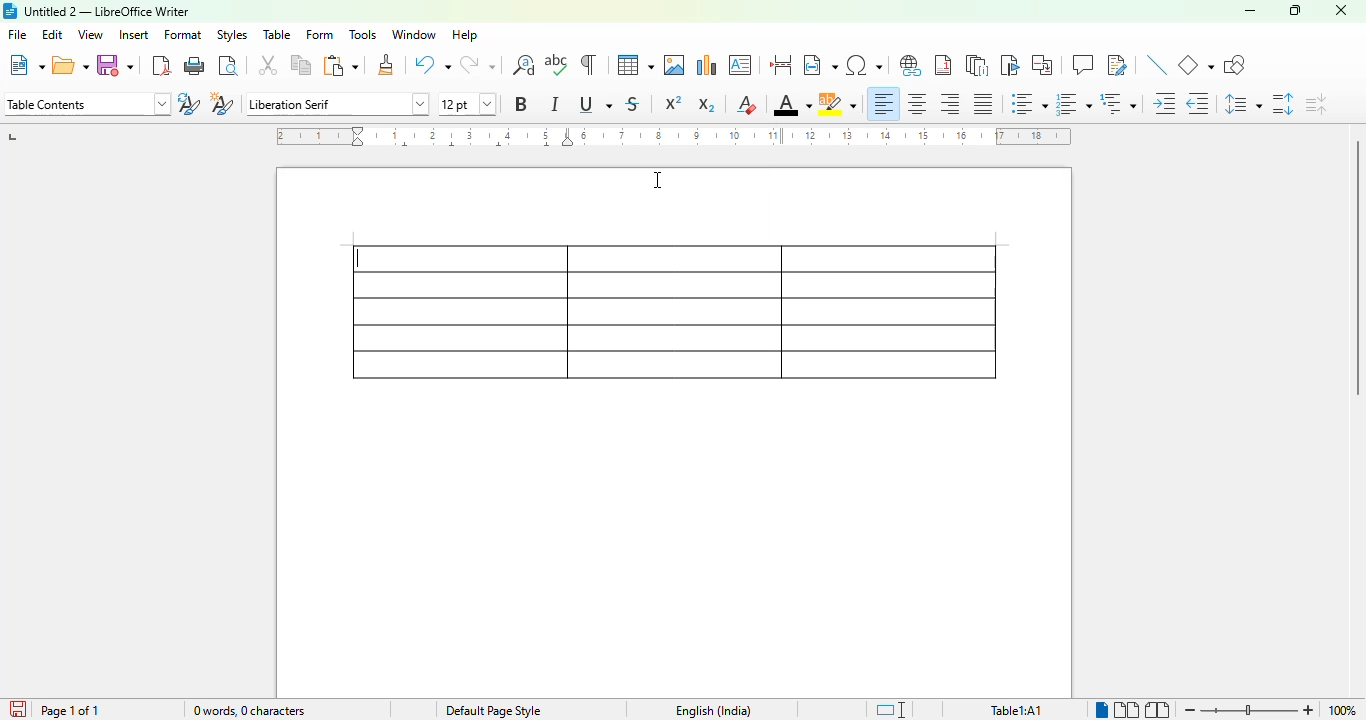 The image size is (1366, 720). What do you see at coordinates (68, 710) in the screenshot?
I see `page 1 of 1` at bounding box center [68, 710].